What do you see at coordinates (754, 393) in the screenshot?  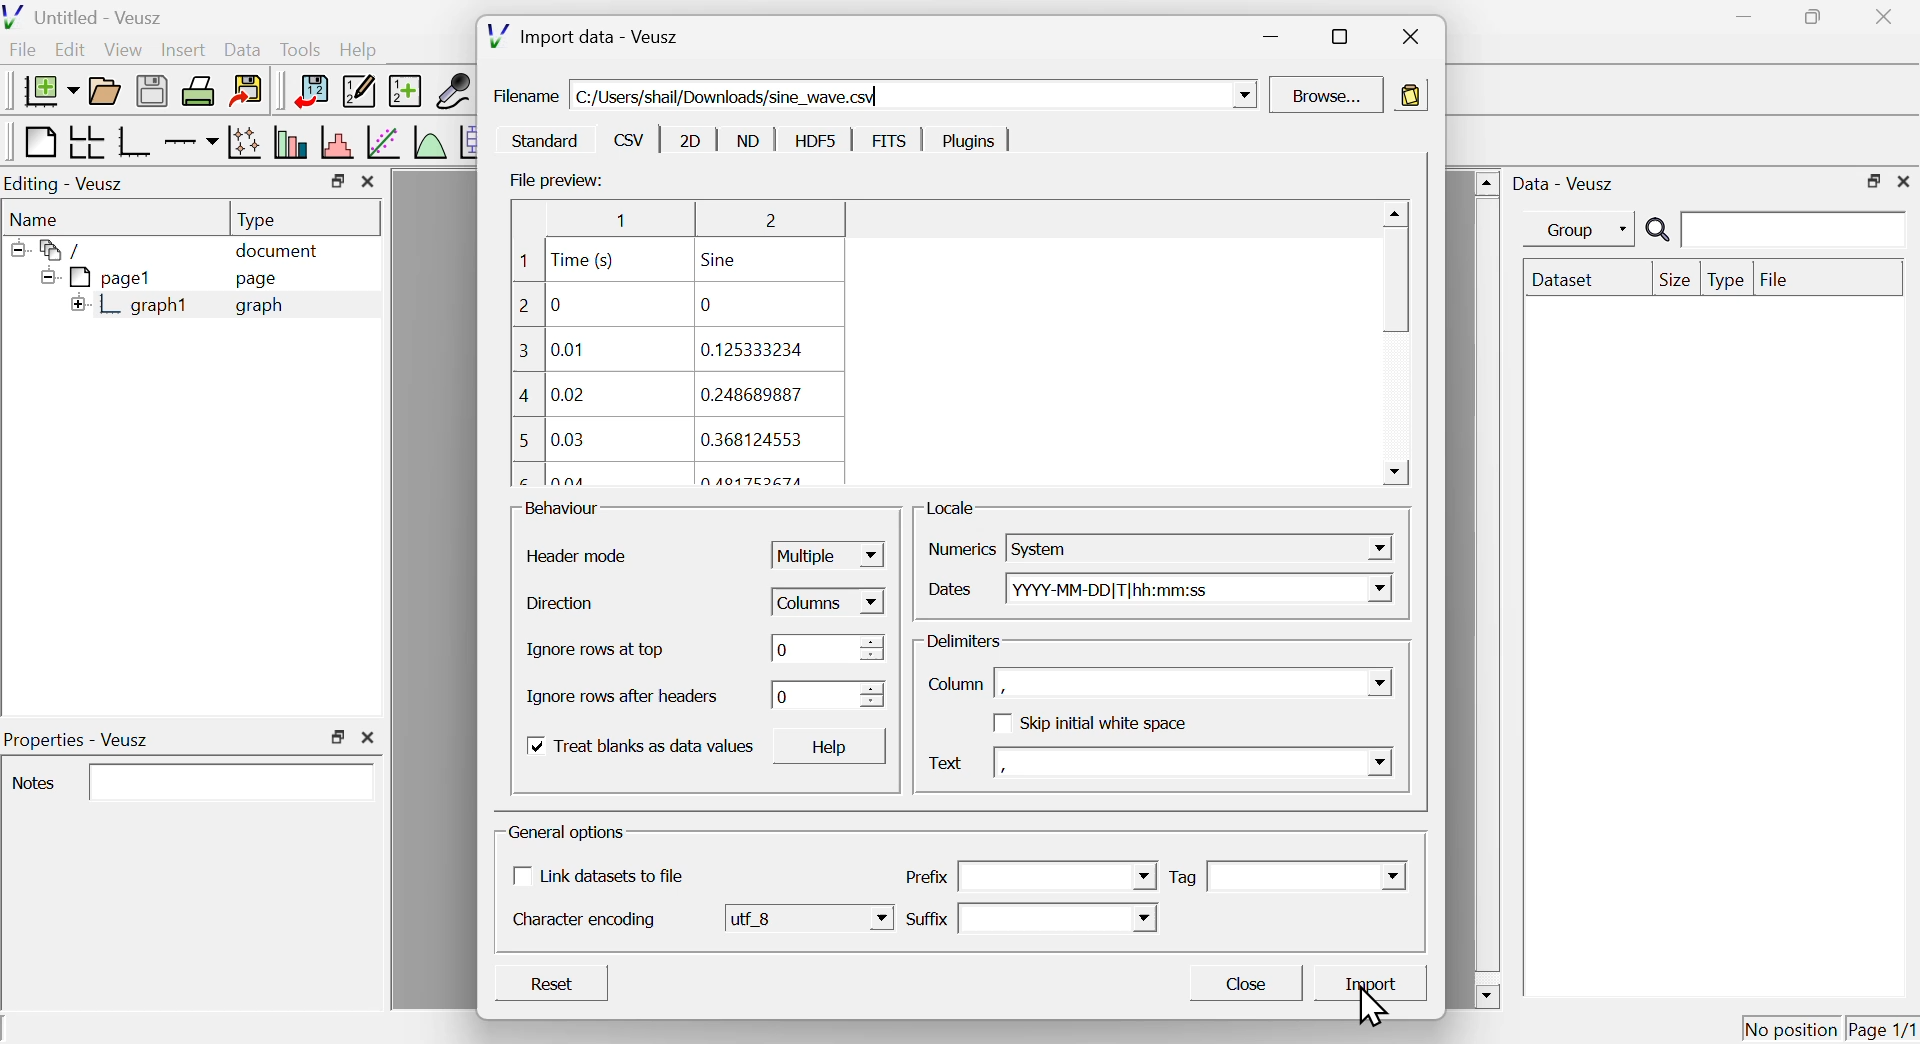 I see `0.248689887` at bounding box center [754, 393].